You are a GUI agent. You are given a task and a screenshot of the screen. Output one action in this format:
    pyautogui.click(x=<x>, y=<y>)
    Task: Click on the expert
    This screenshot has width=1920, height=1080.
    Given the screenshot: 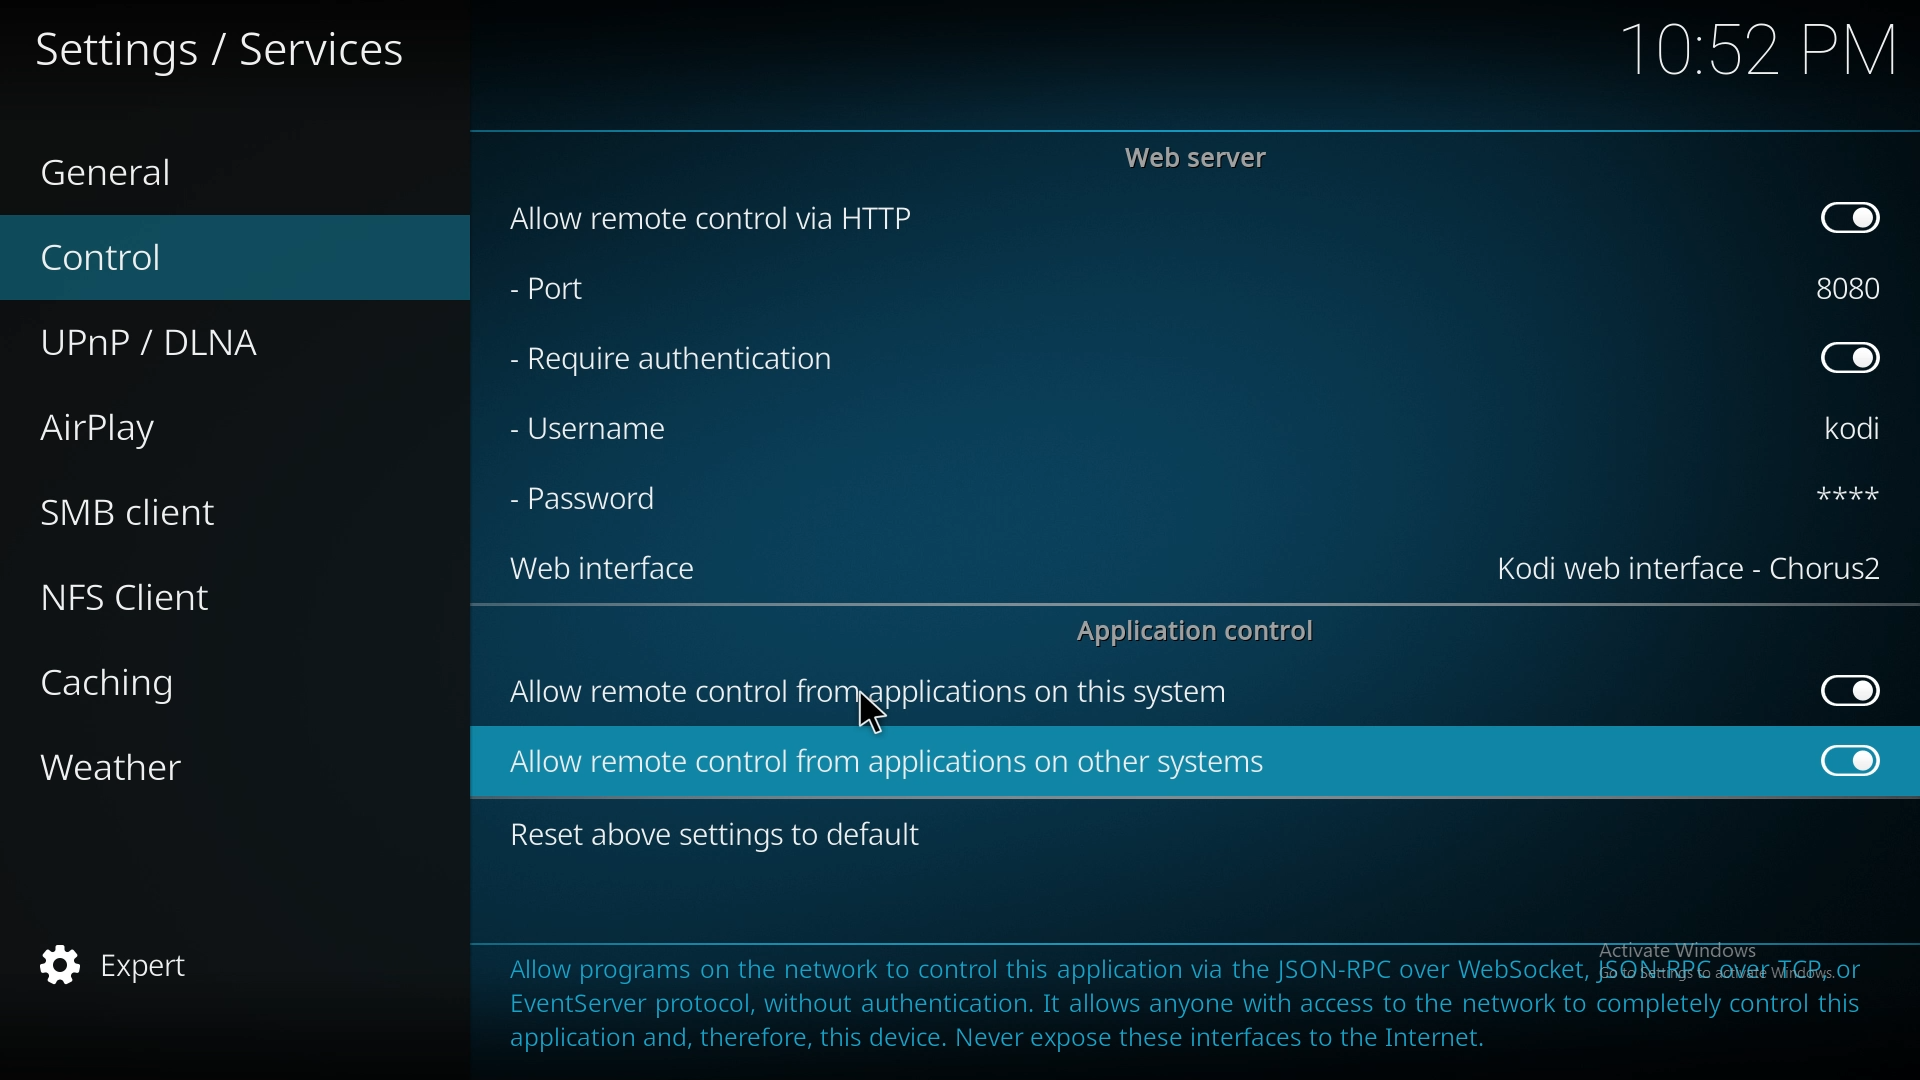 What is the action you would take?
    pyautogui.click(x=205, y=961)
    